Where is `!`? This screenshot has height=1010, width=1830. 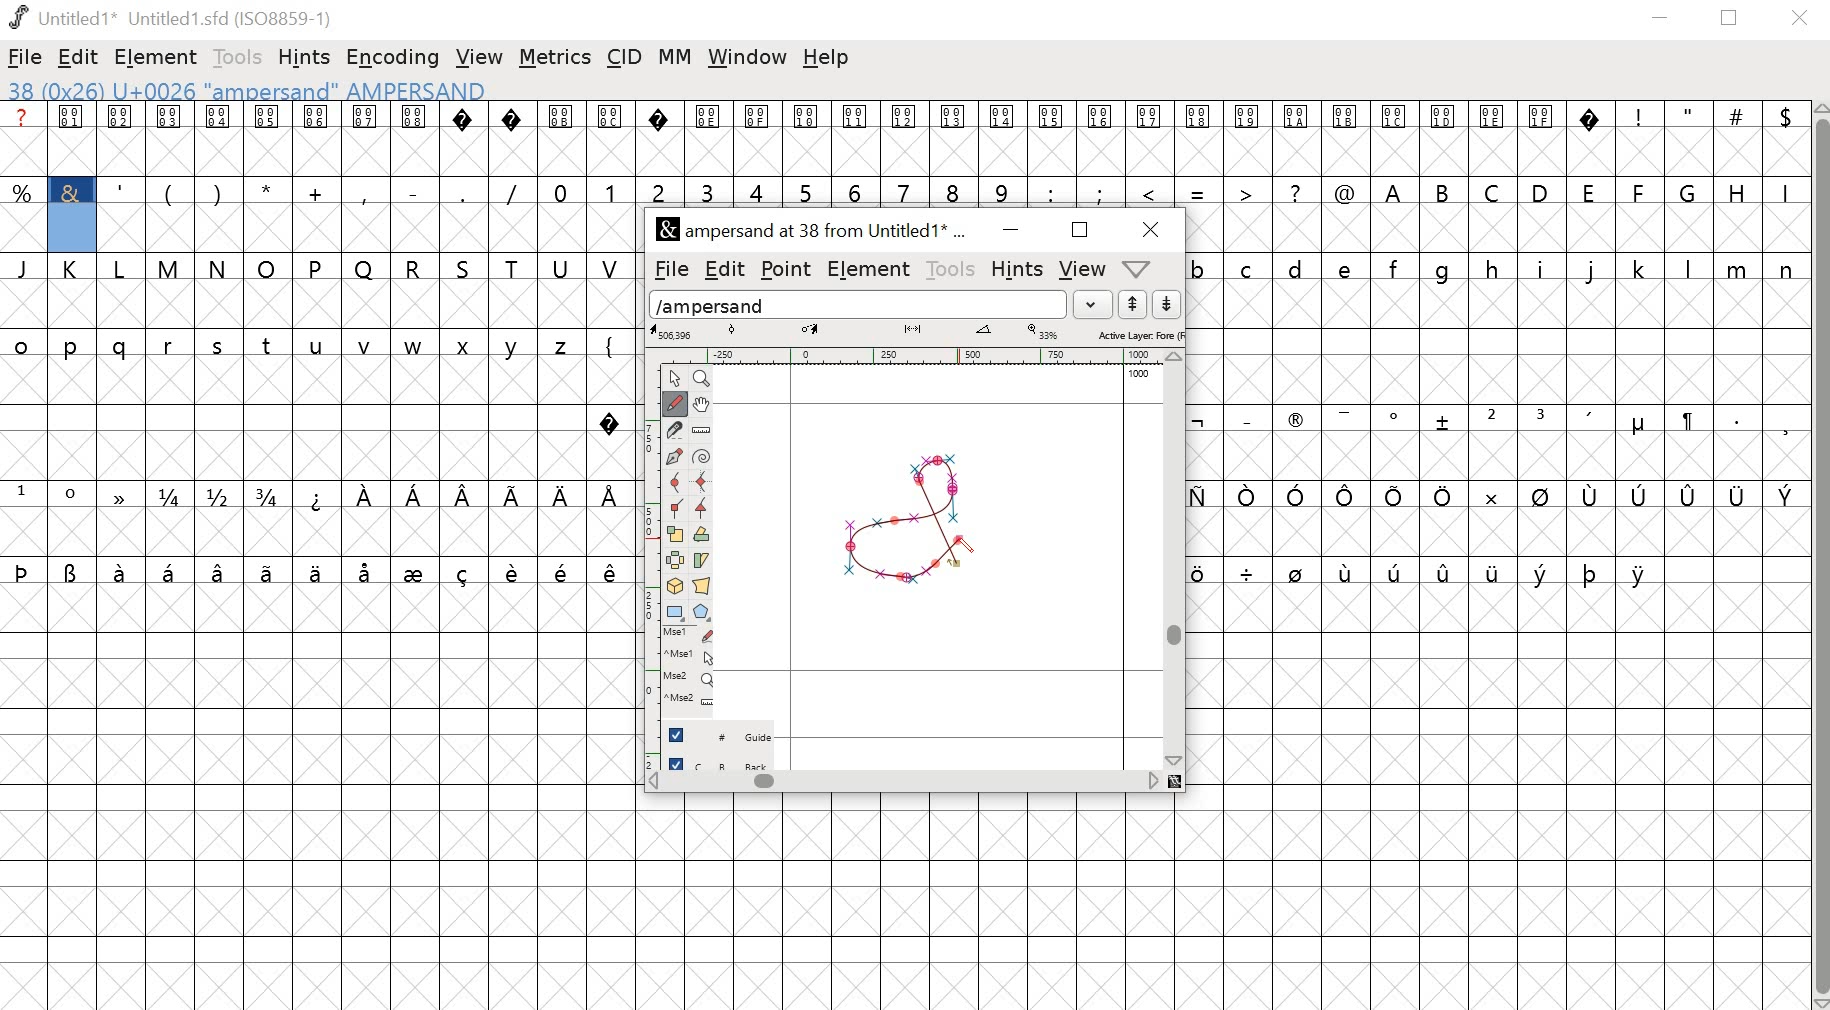
! is located at coordinates (1639, 138).